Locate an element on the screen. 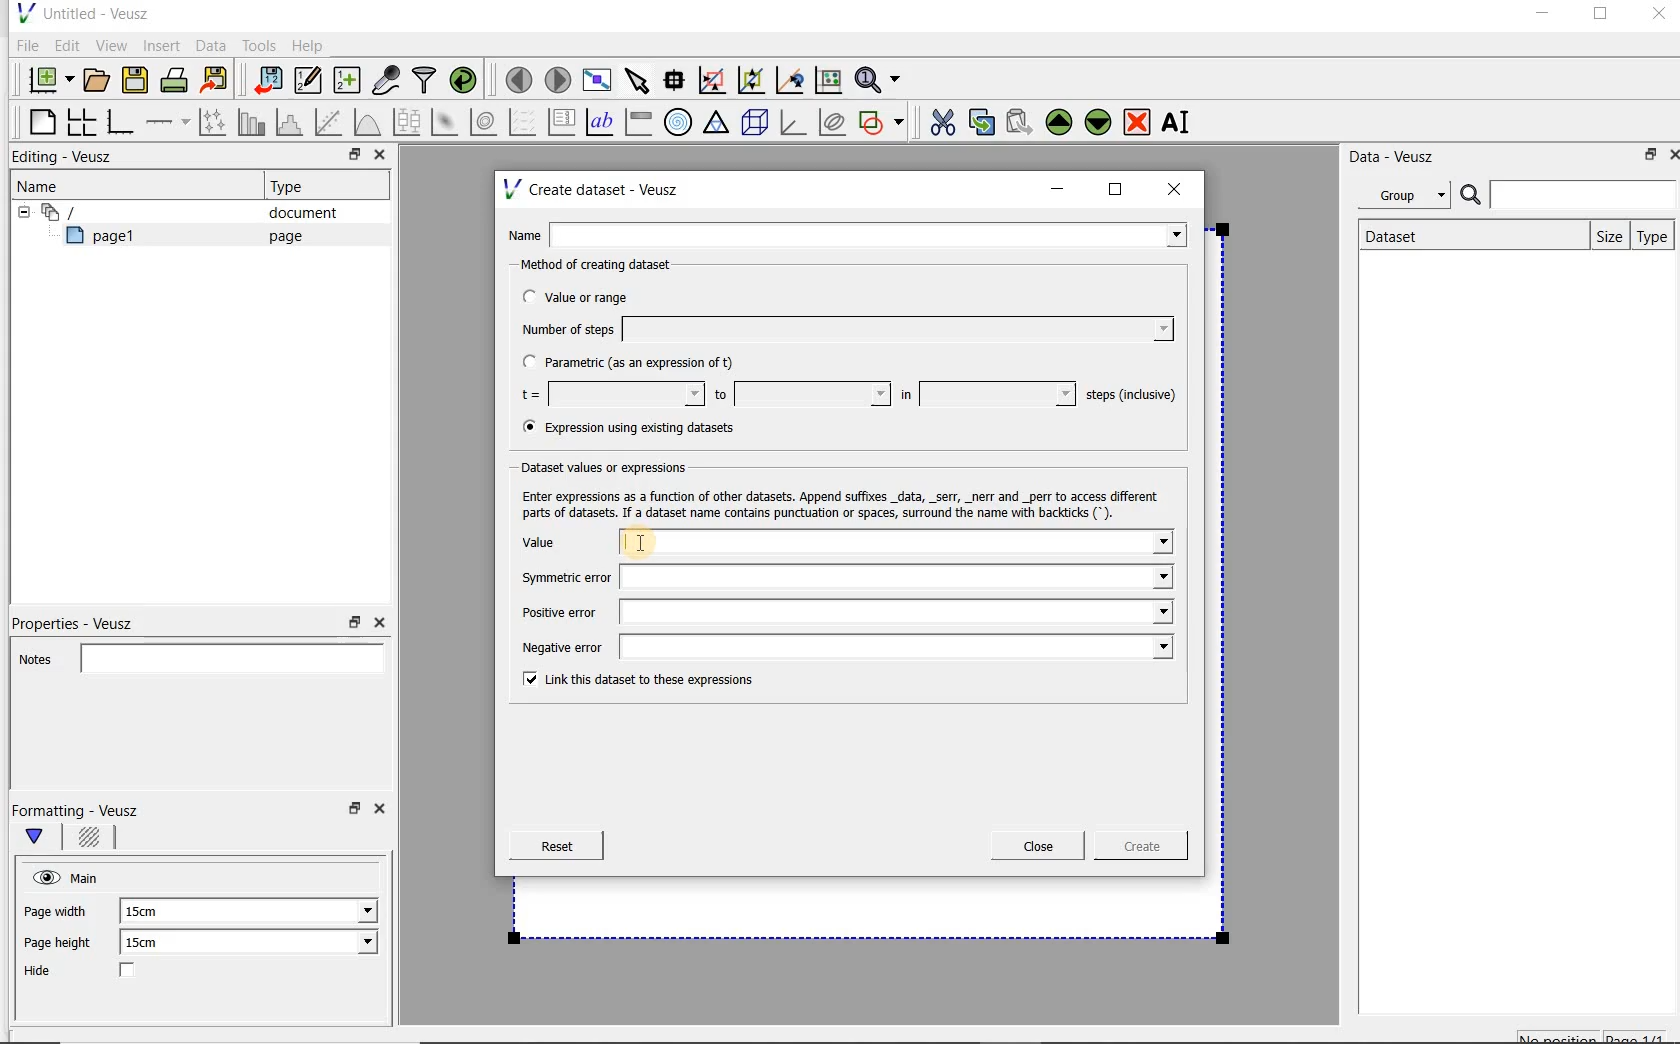 This screenshot has height=1044, width=1680. view plot full screen is located at coordinates (595, 78).